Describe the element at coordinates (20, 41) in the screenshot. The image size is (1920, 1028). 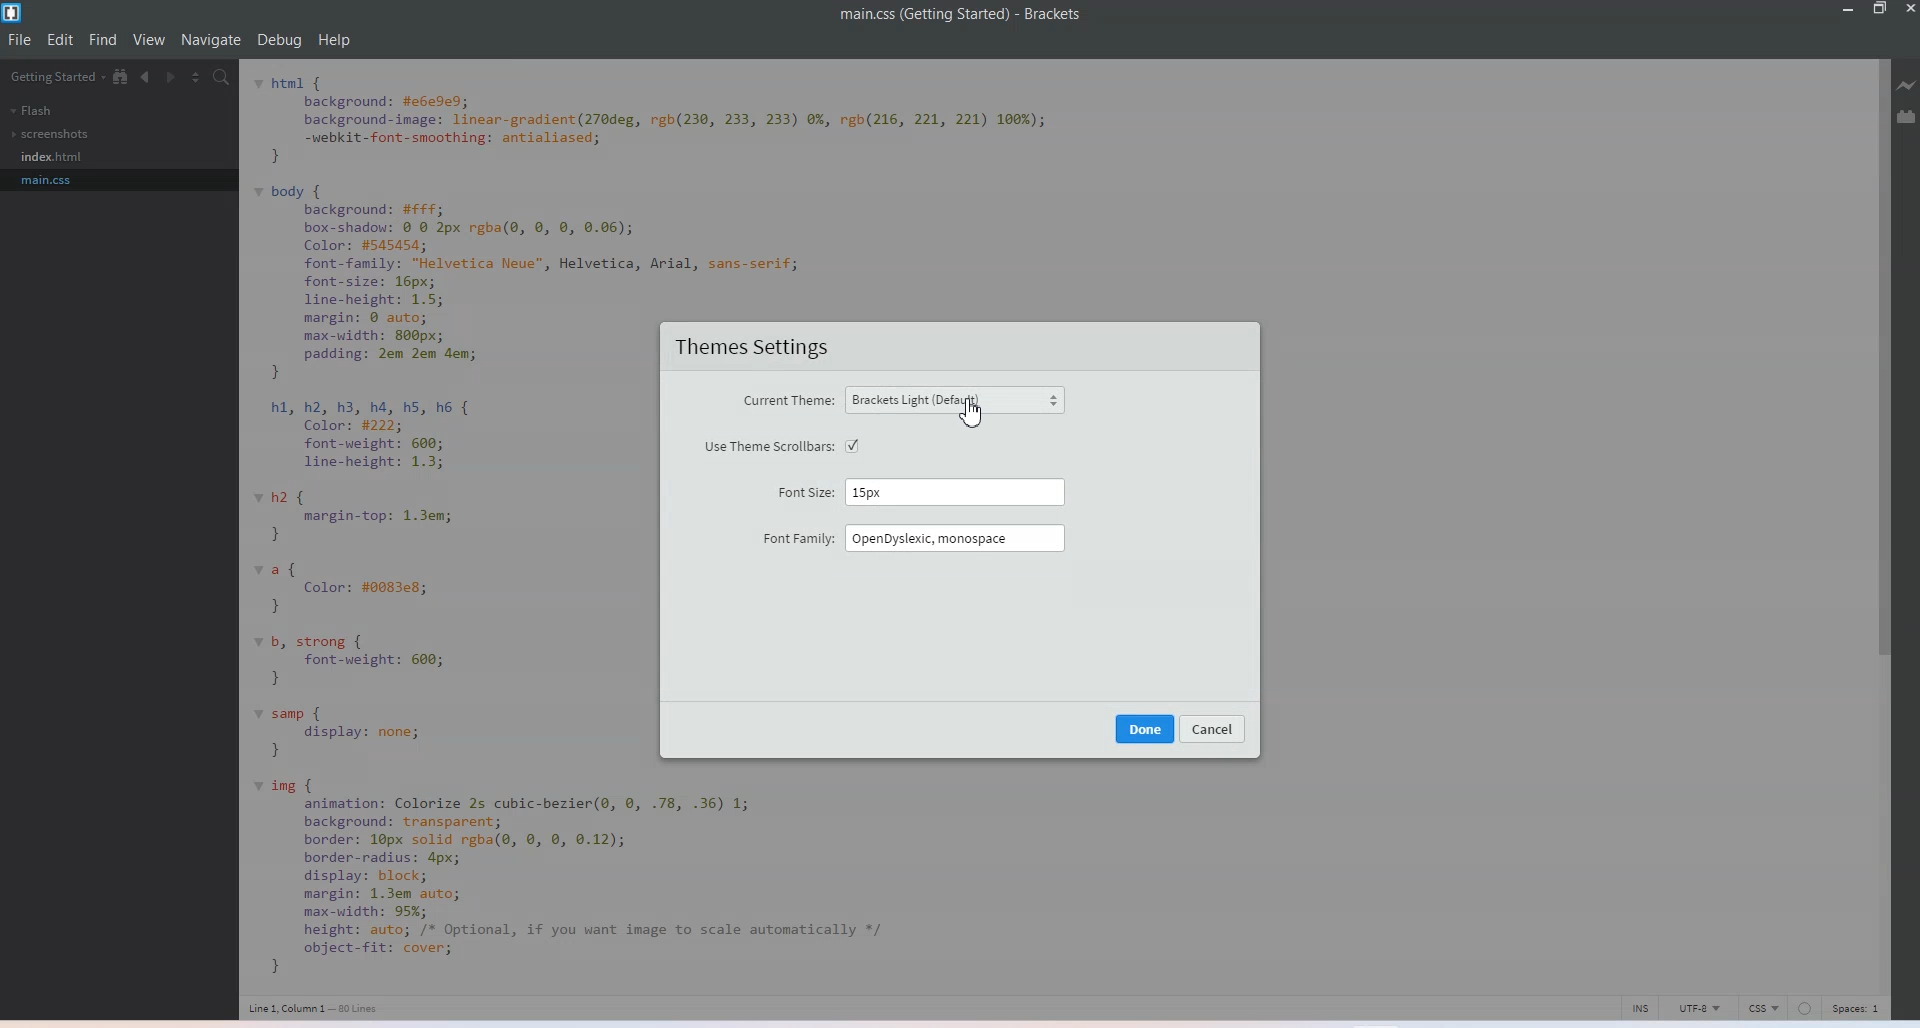
I see `File` at that location.